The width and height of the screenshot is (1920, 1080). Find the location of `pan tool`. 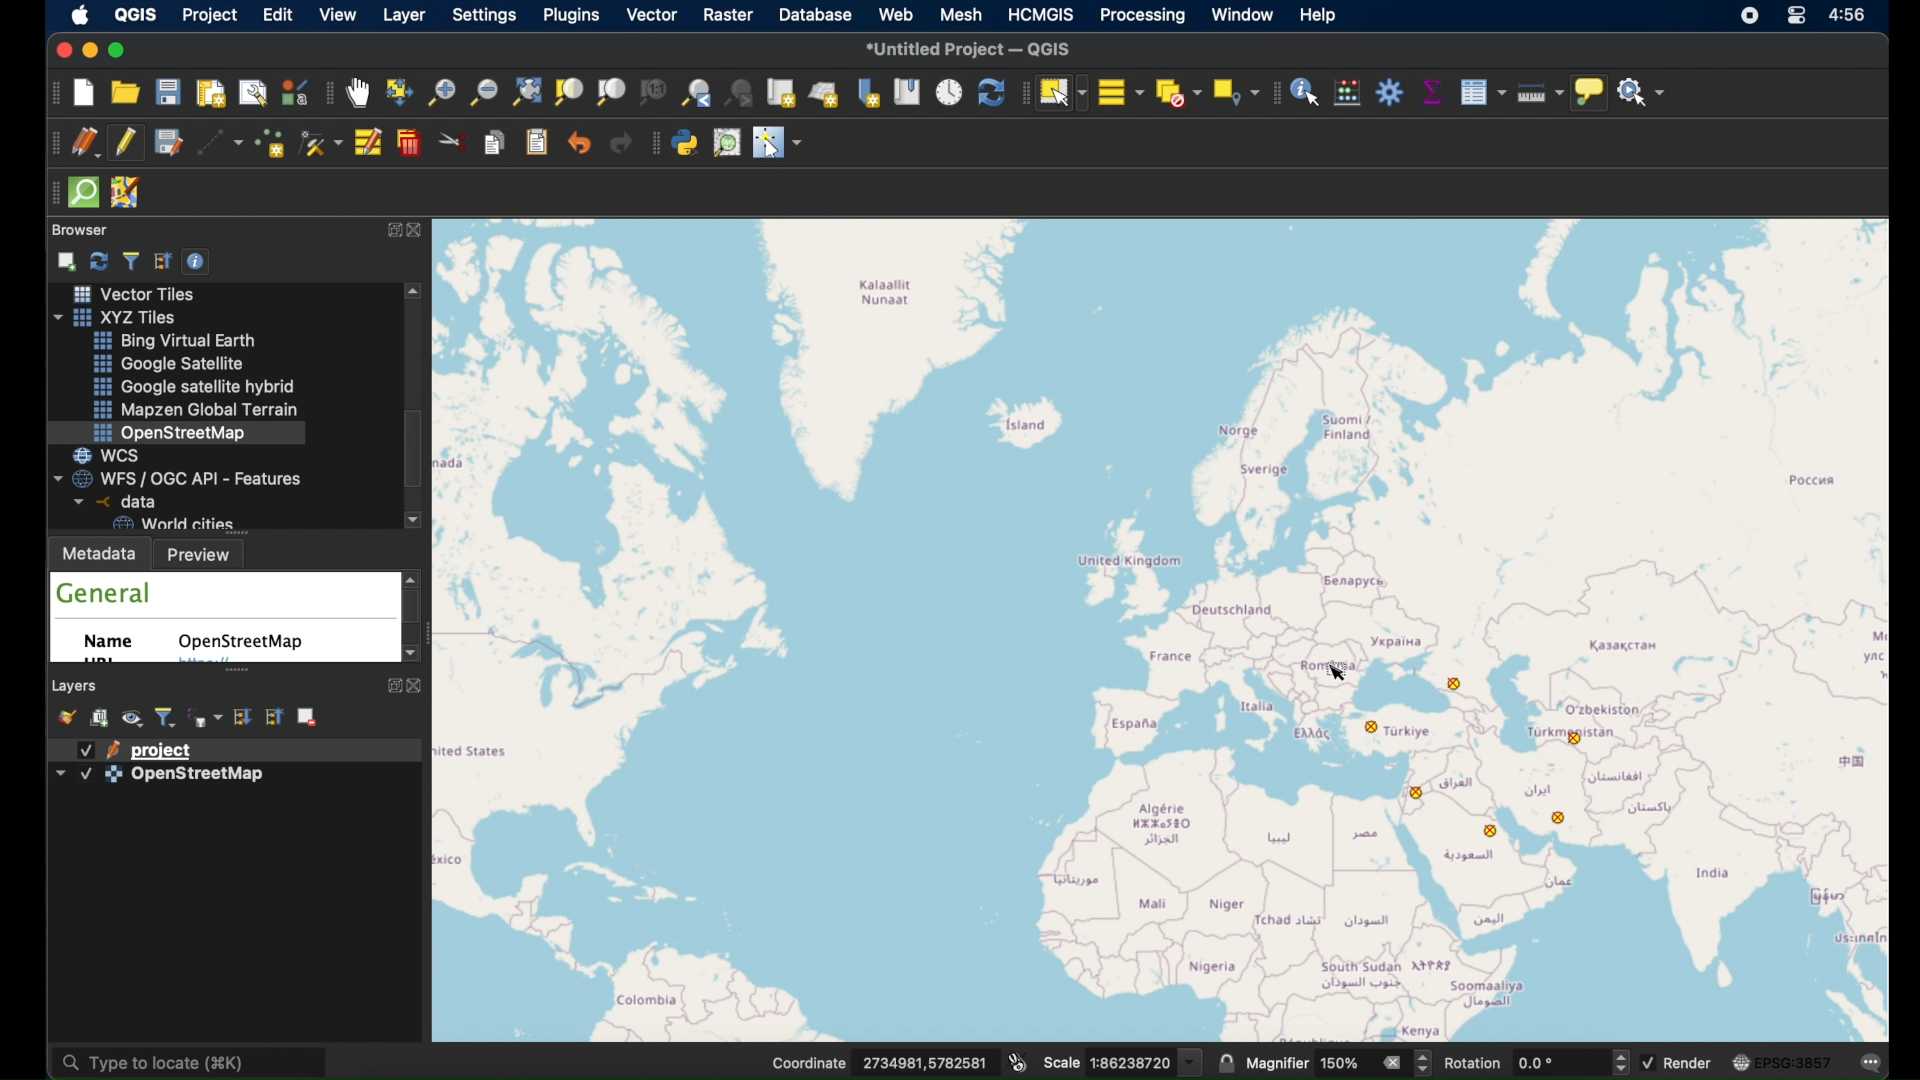

pan tool is located at coordinates (358, 93).